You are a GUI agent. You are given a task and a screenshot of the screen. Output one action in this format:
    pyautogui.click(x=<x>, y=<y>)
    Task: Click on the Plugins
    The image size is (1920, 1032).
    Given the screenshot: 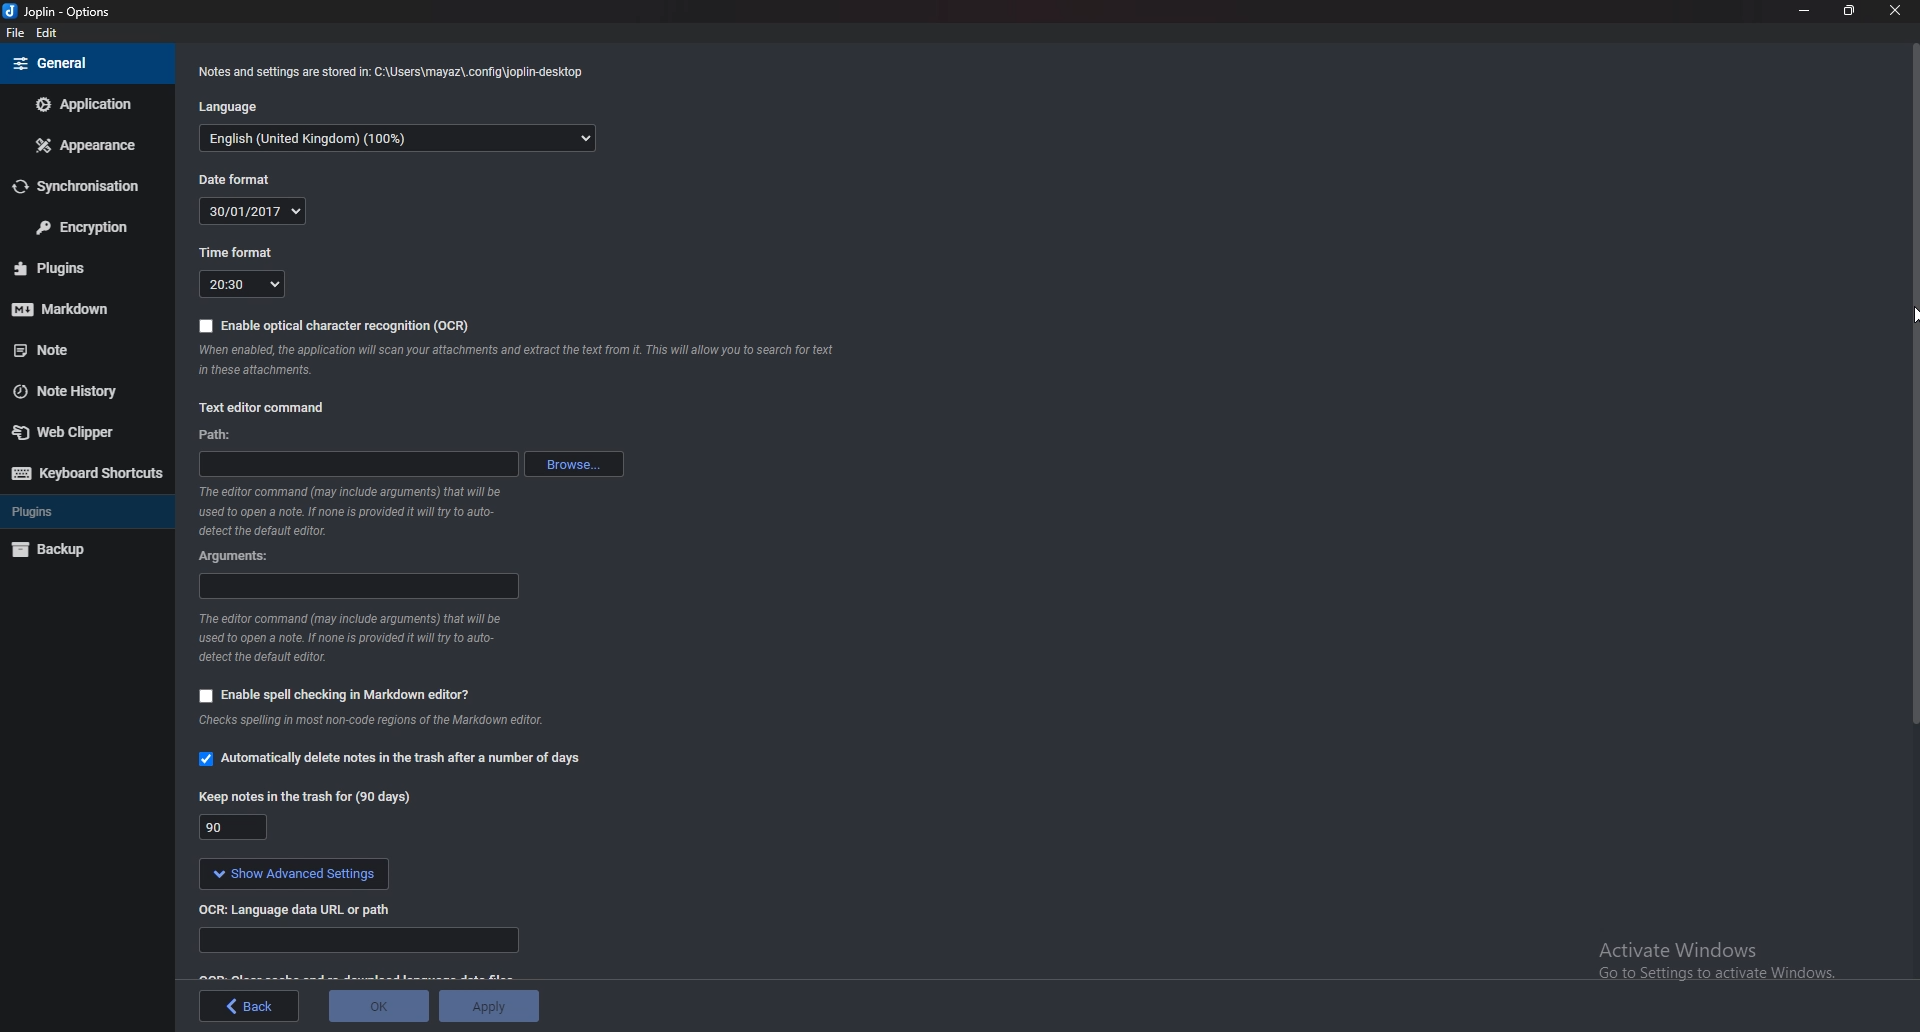 What is the action you would take?
    pyautogui.click(x=77, y=267)
    